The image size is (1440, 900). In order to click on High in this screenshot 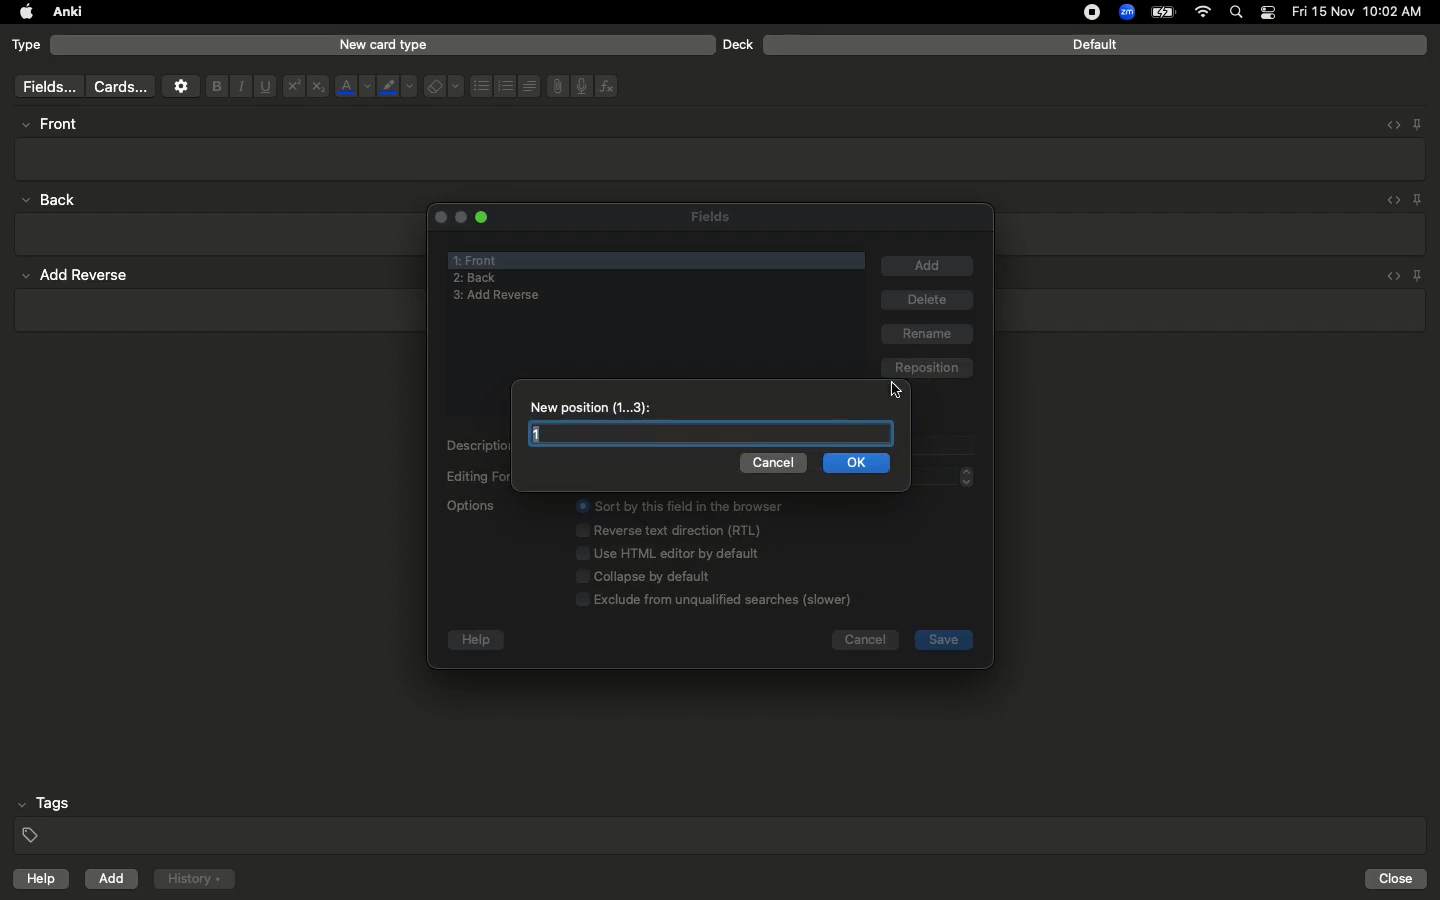, I will do `click(56, 124)`.